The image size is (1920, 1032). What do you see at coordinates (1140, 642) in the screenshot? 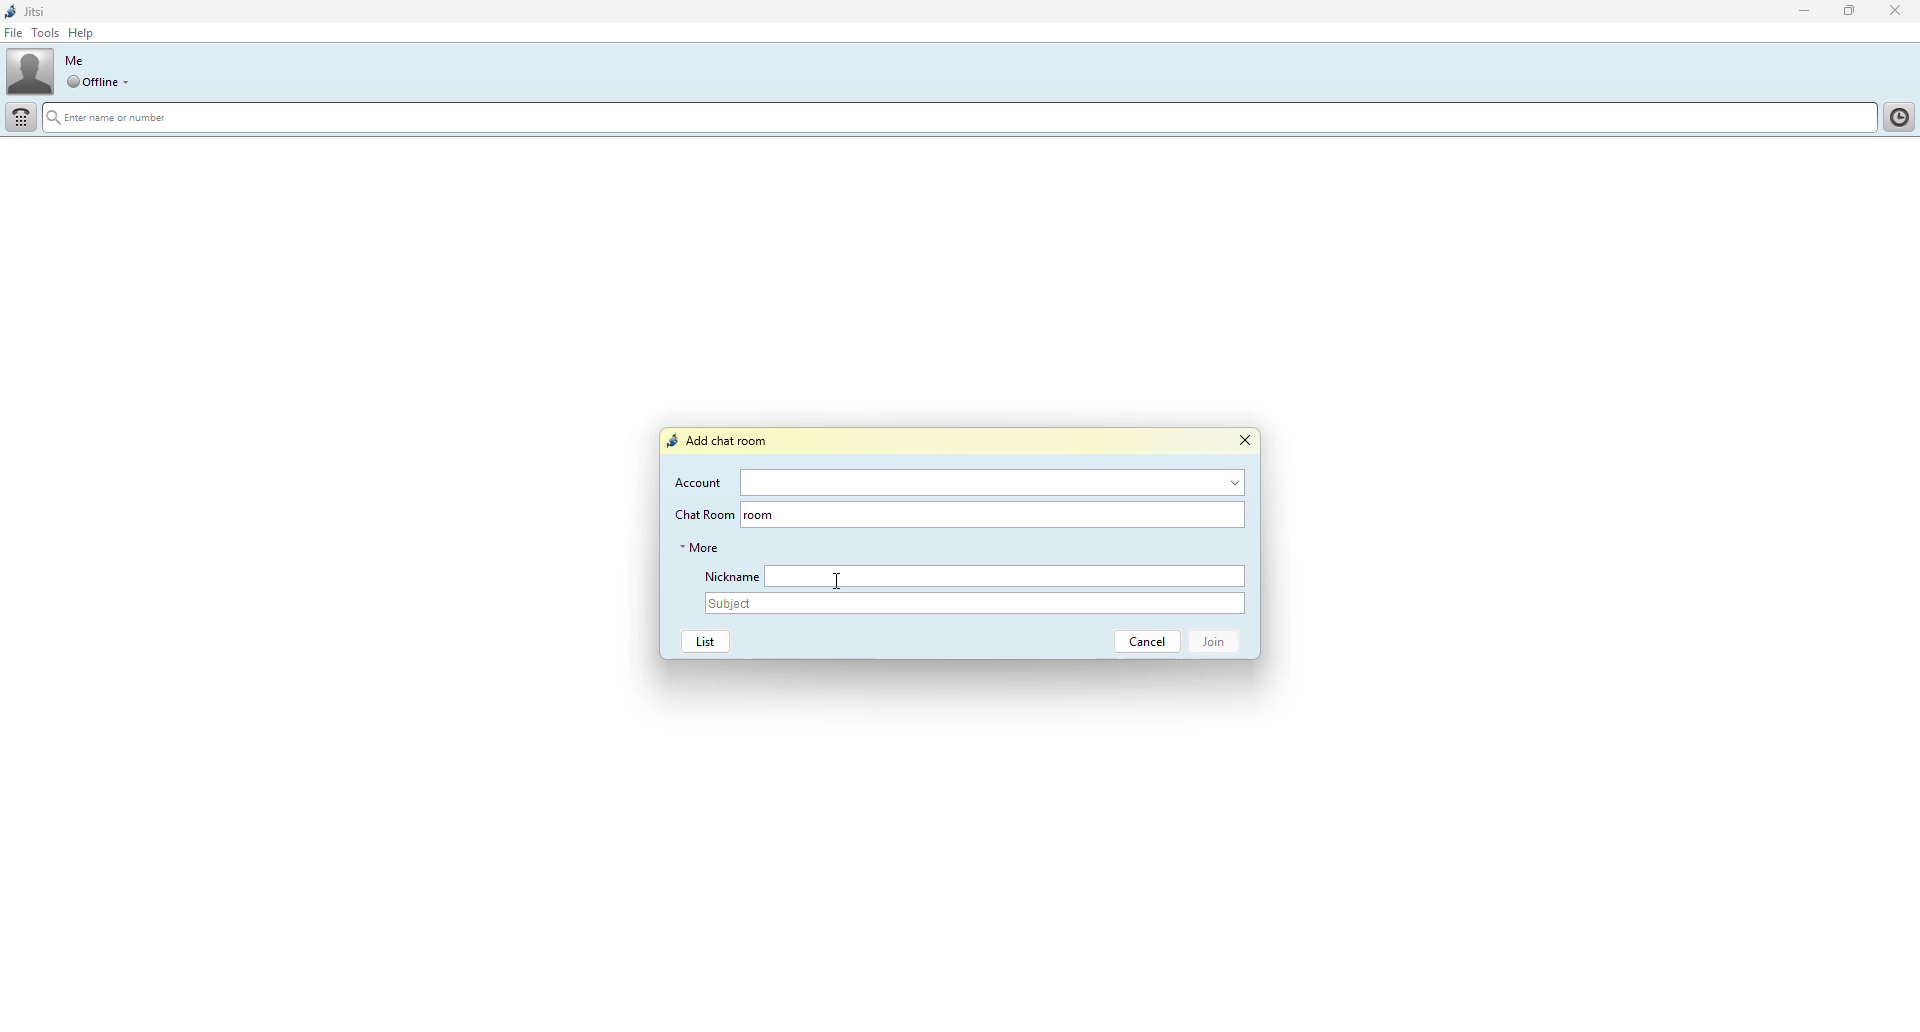
I see `cancel` at bounding box center [1140, 642].